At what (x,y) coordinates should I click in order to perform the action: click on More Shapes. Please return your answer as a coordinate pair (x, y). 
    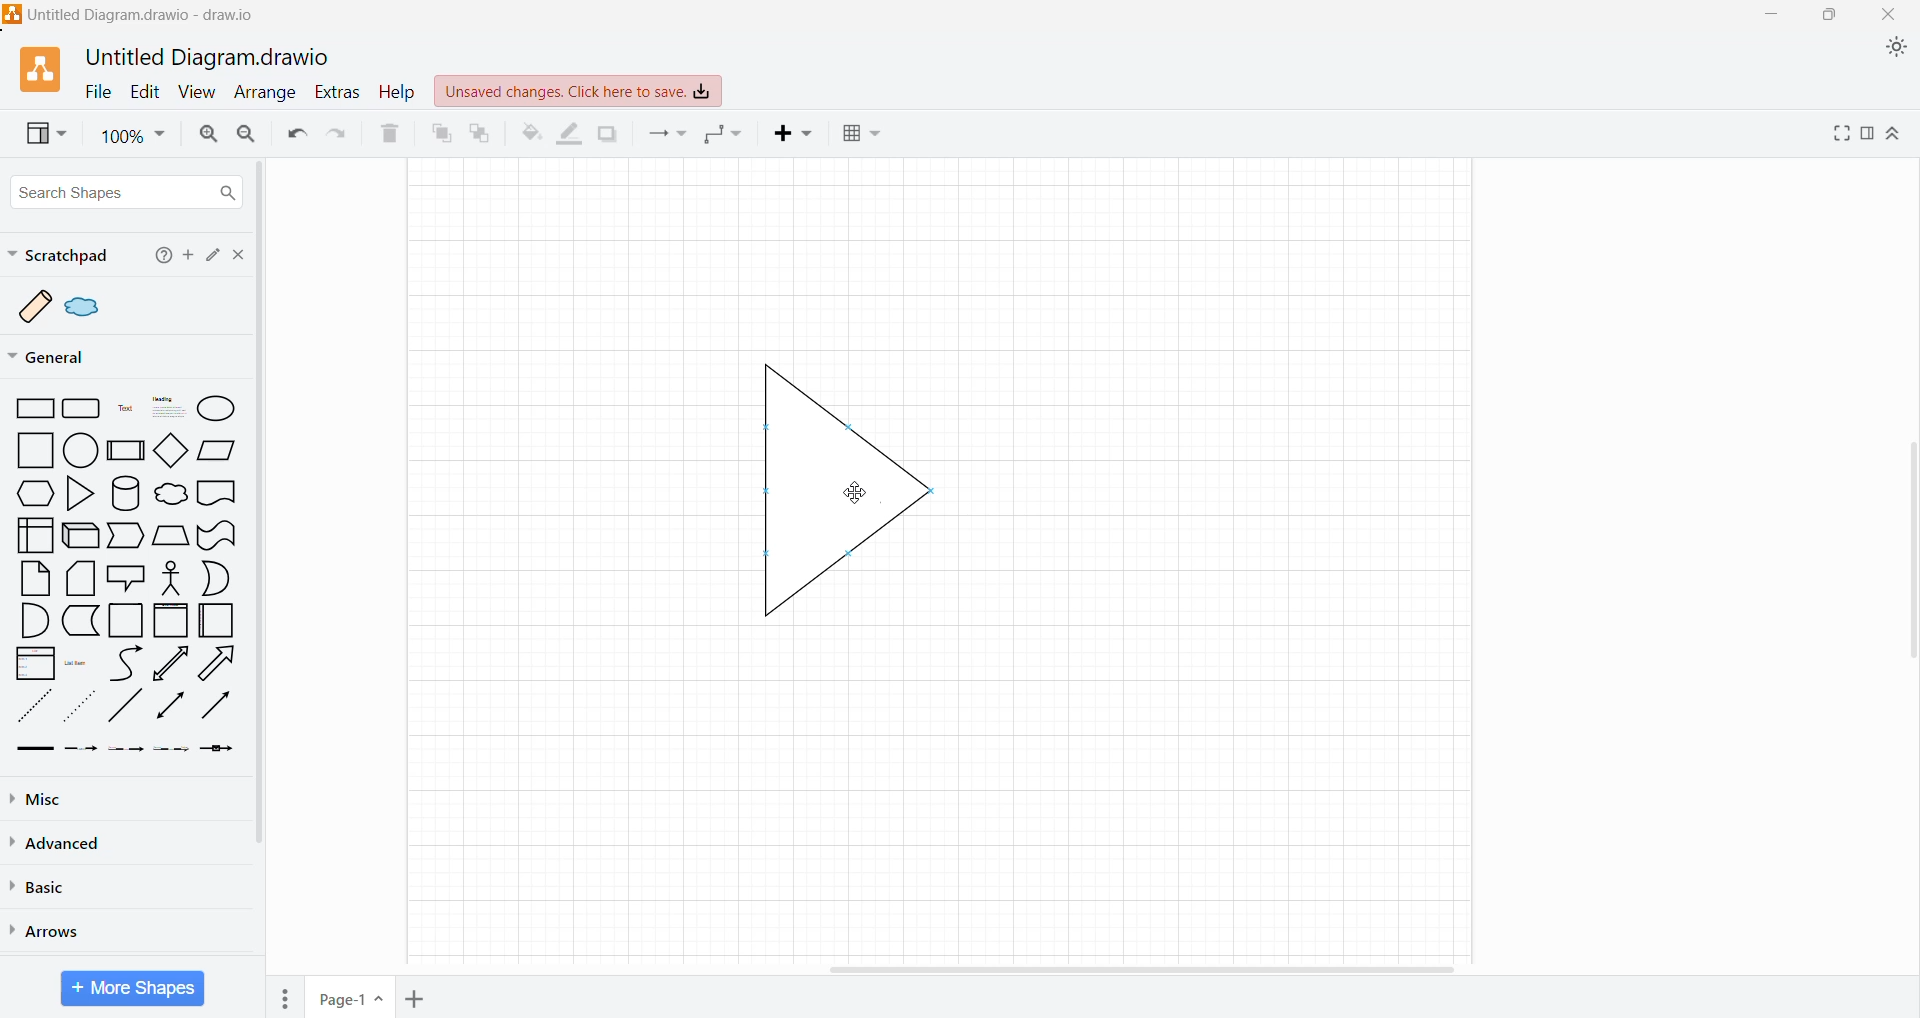
    Looking at the image, I should click on (133, 988).